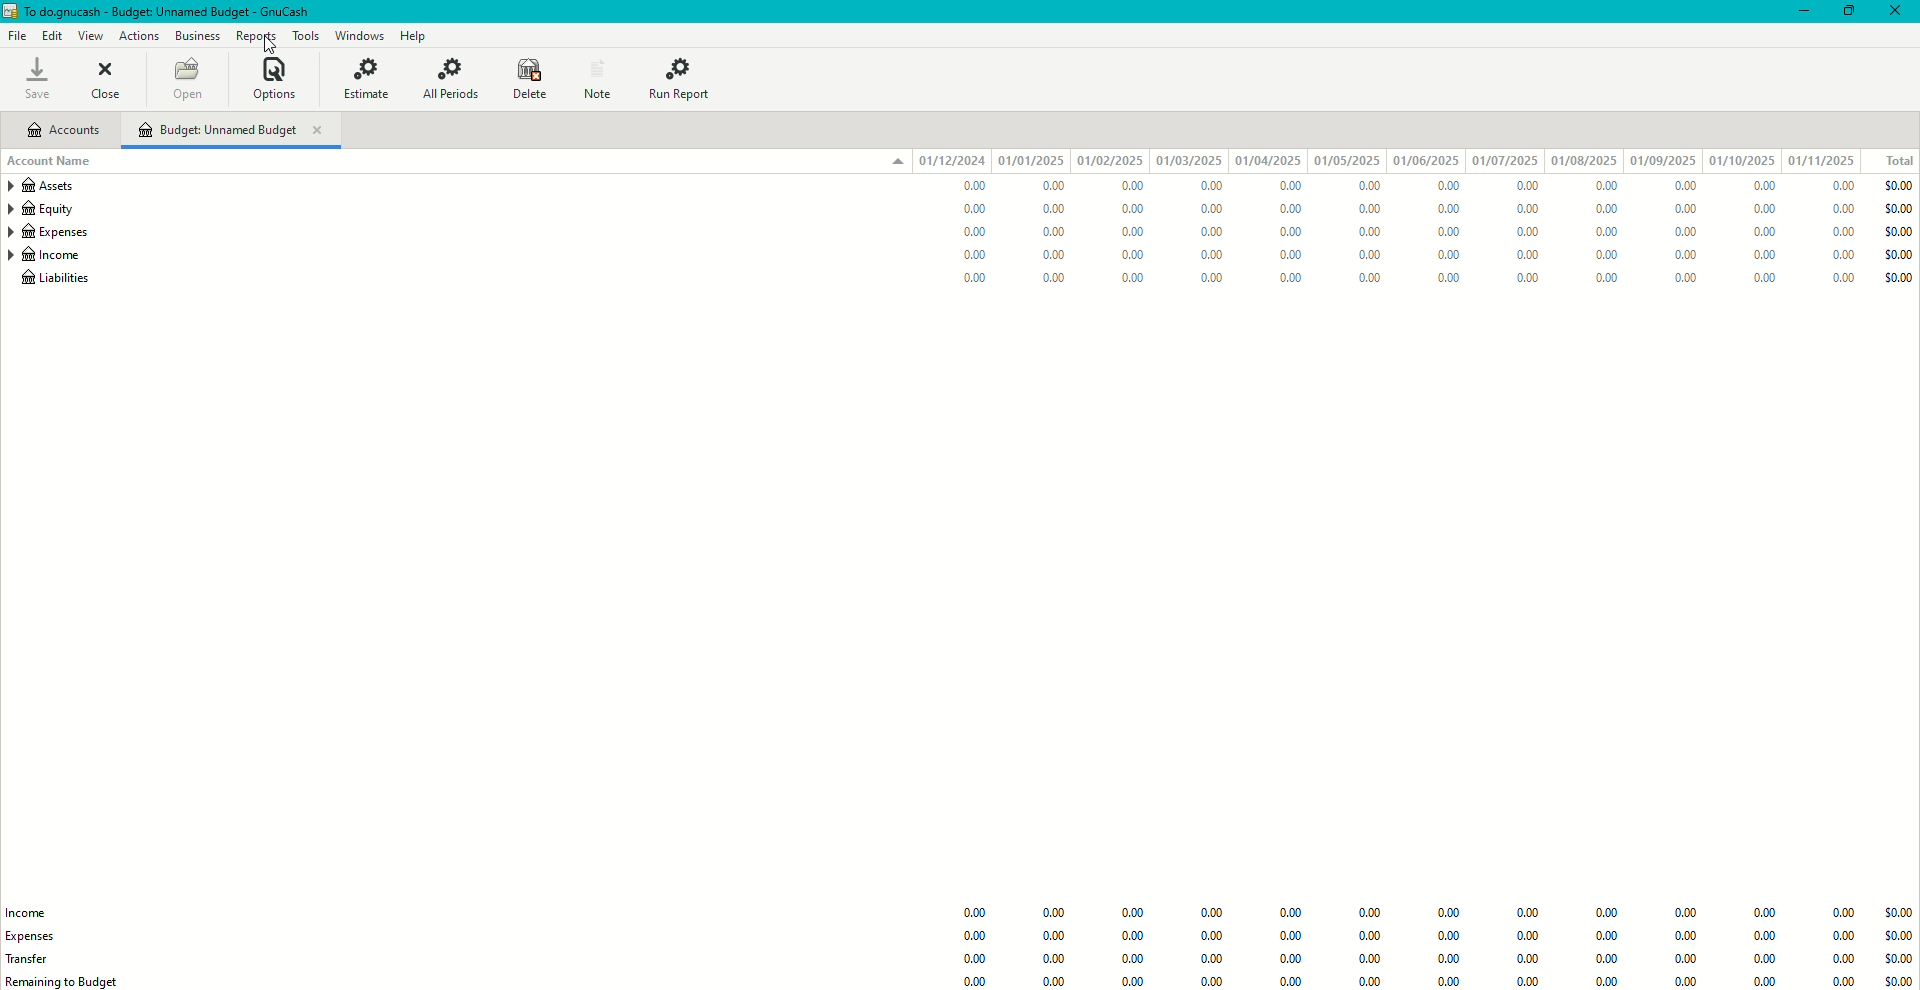 The width and height of the screenshot is (1920, 990). Describe the element at coordinates (1060, 980) in the screenshot. I see `0.00` at that location.